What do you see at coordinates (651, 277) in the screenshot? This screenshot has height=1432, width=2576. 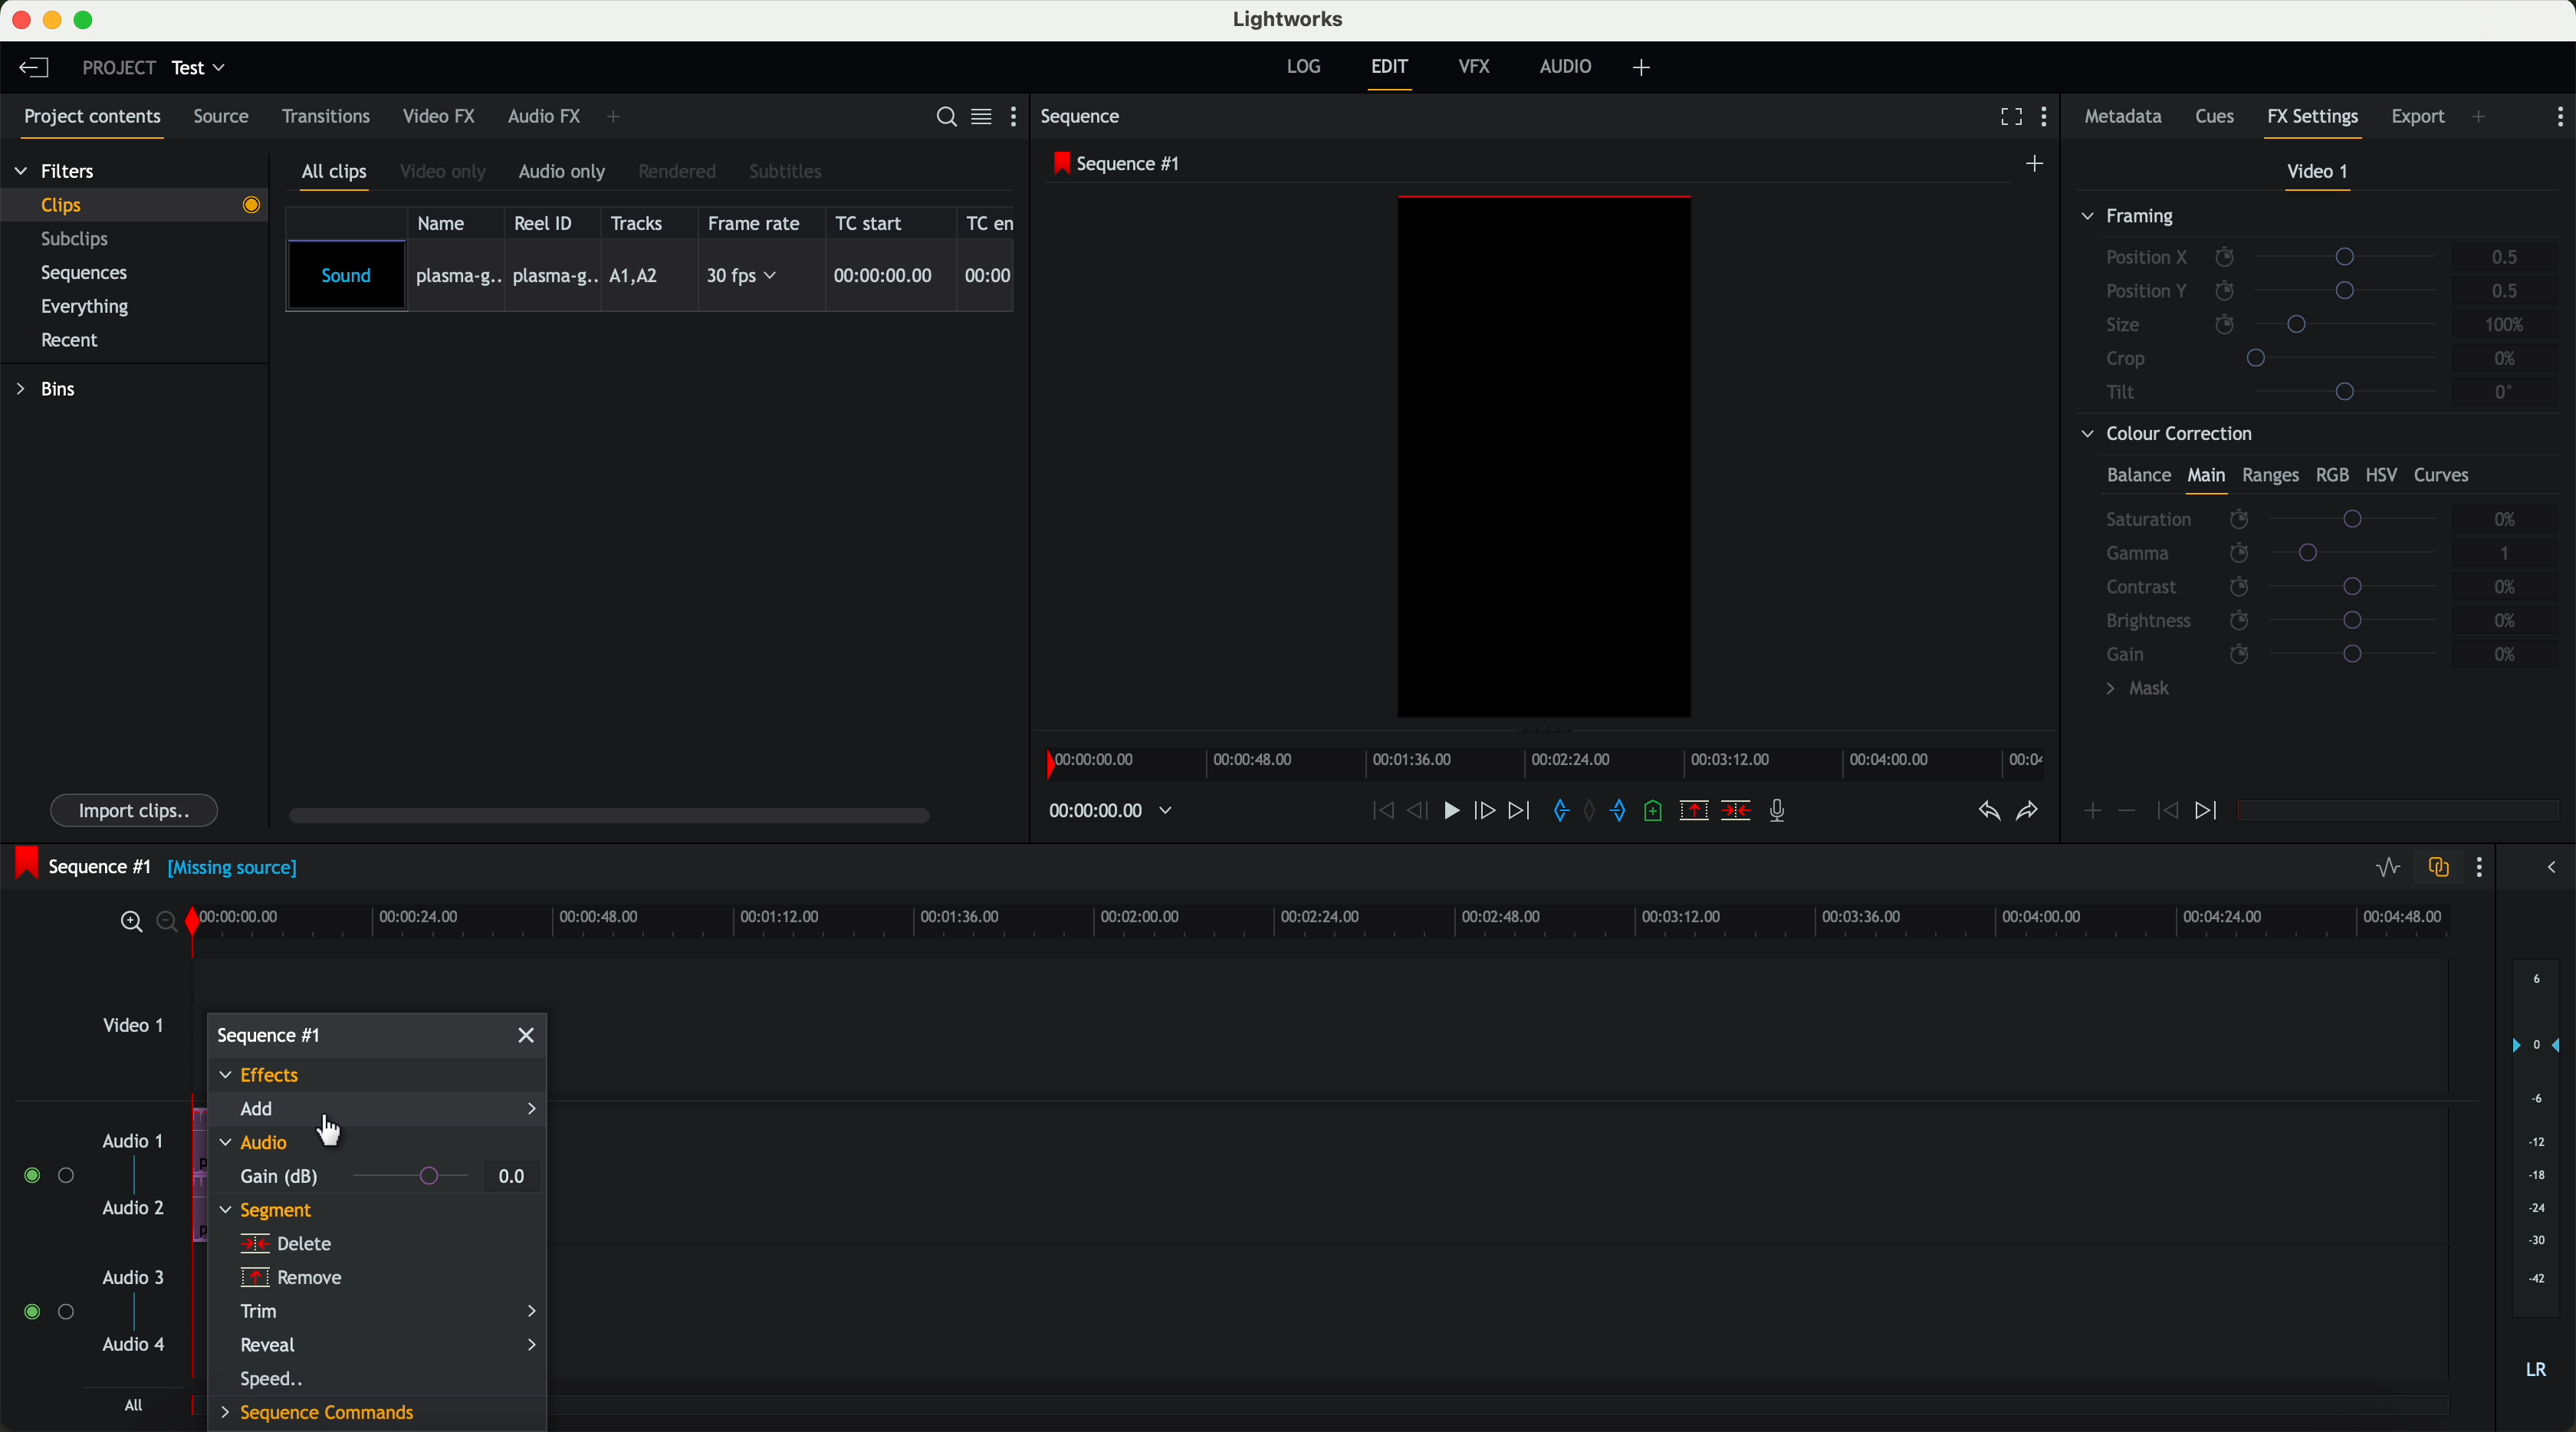 I see `imported sound` at bounding box center [651, 277].